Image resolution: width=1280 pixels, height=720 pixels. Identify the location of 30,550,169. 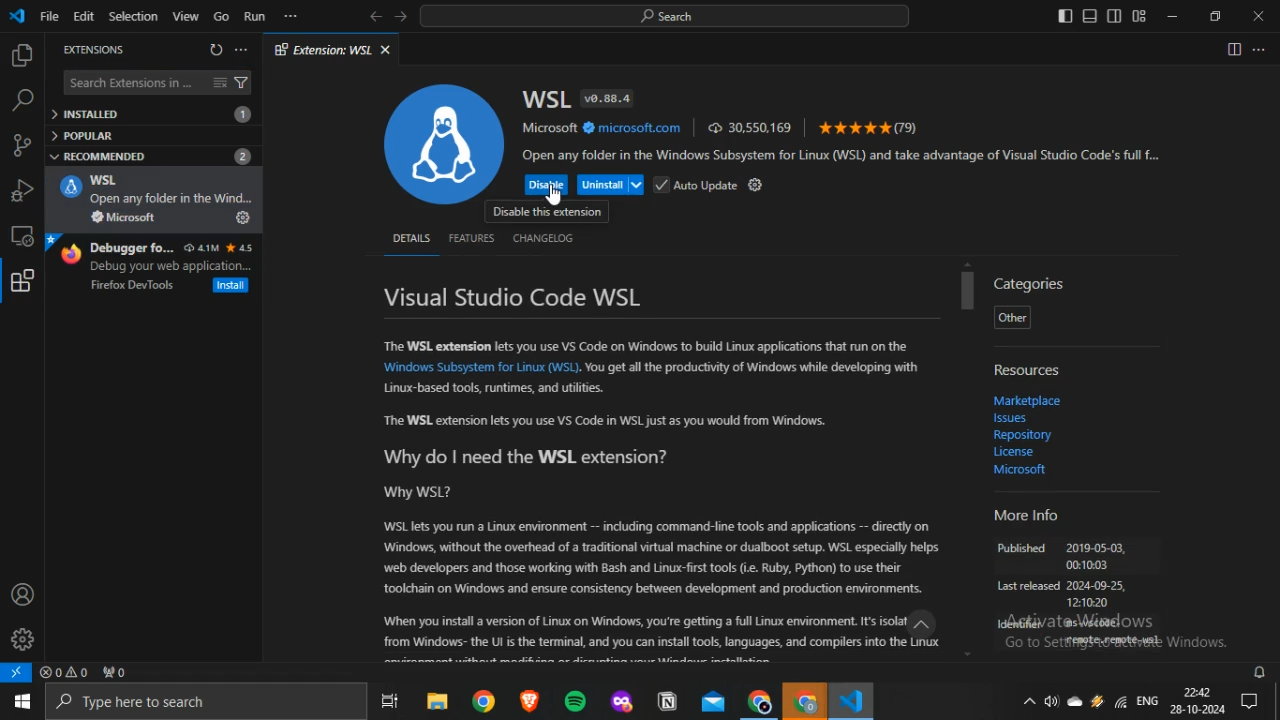
(750, 126).